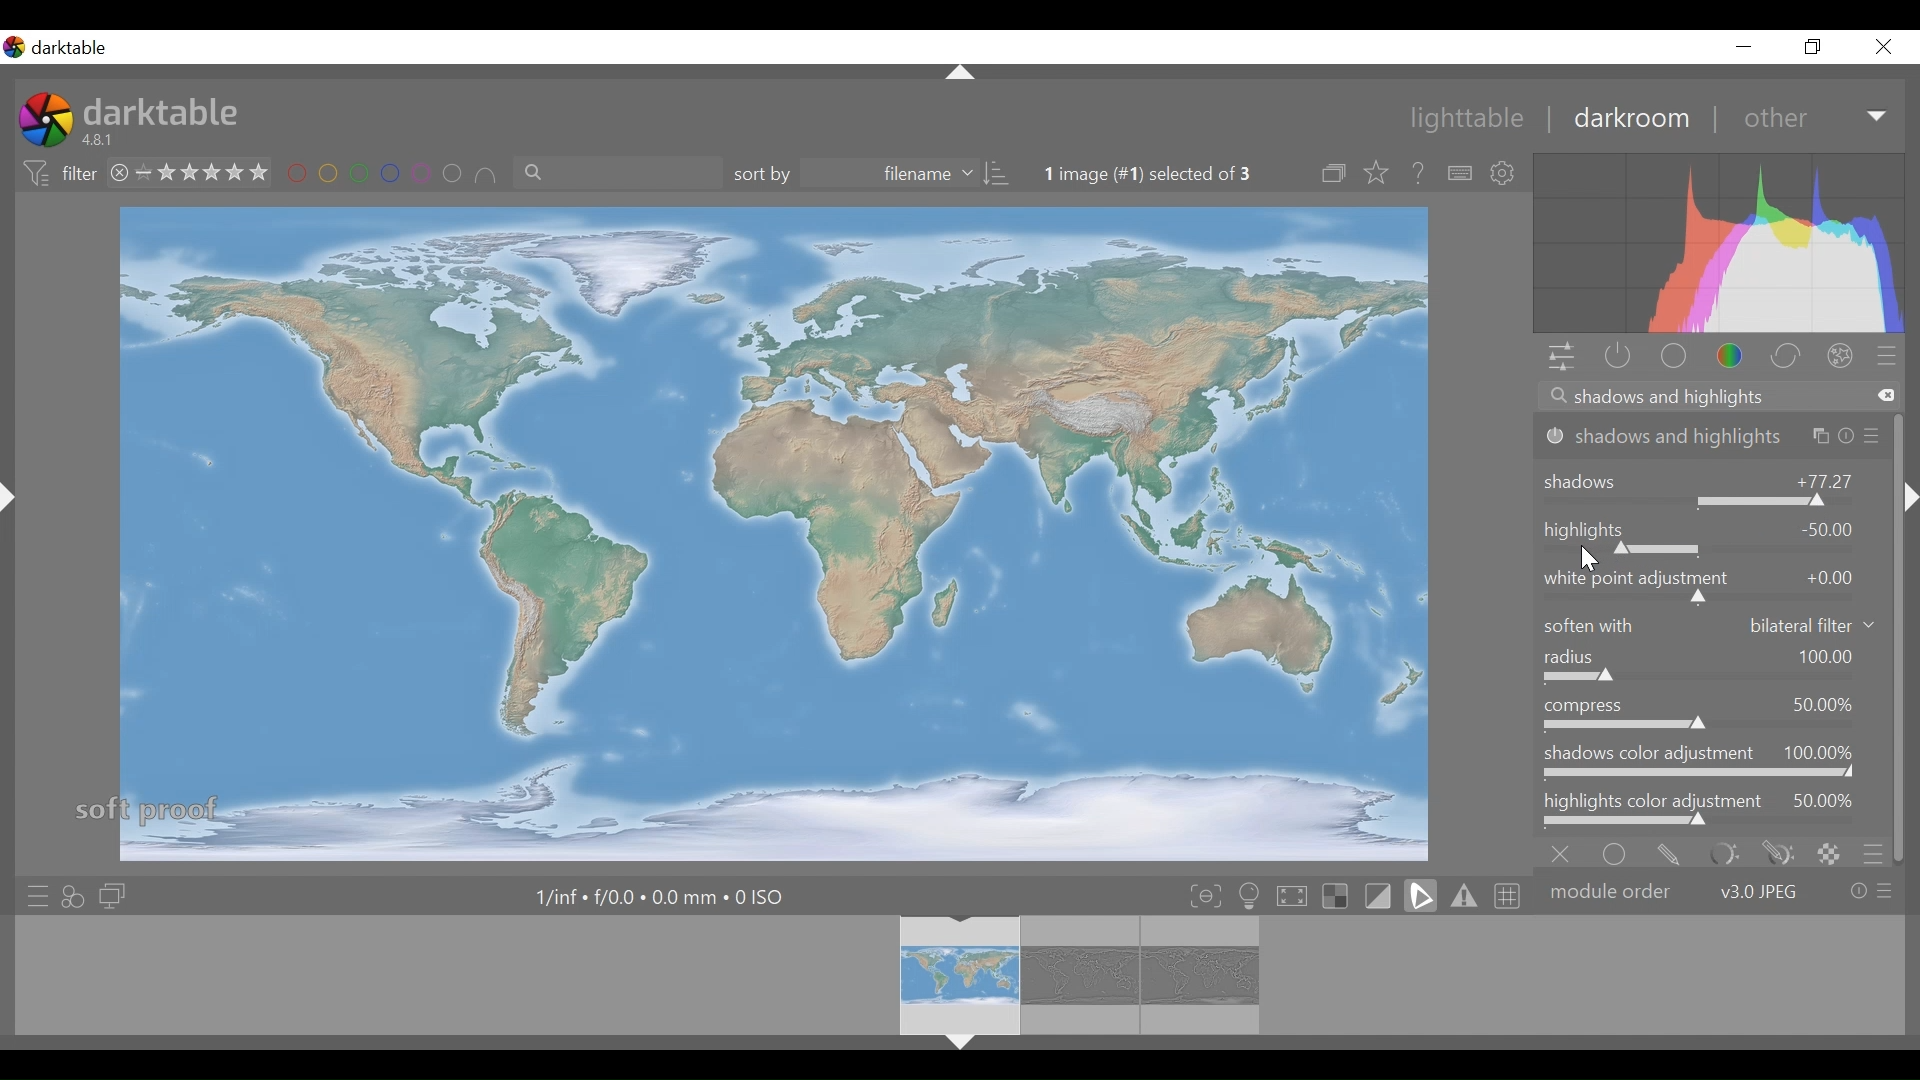 The width and height of the screenshot is (1920, 1080). I want to click on toggle indication of raw overexposure, so click(1339, 897).